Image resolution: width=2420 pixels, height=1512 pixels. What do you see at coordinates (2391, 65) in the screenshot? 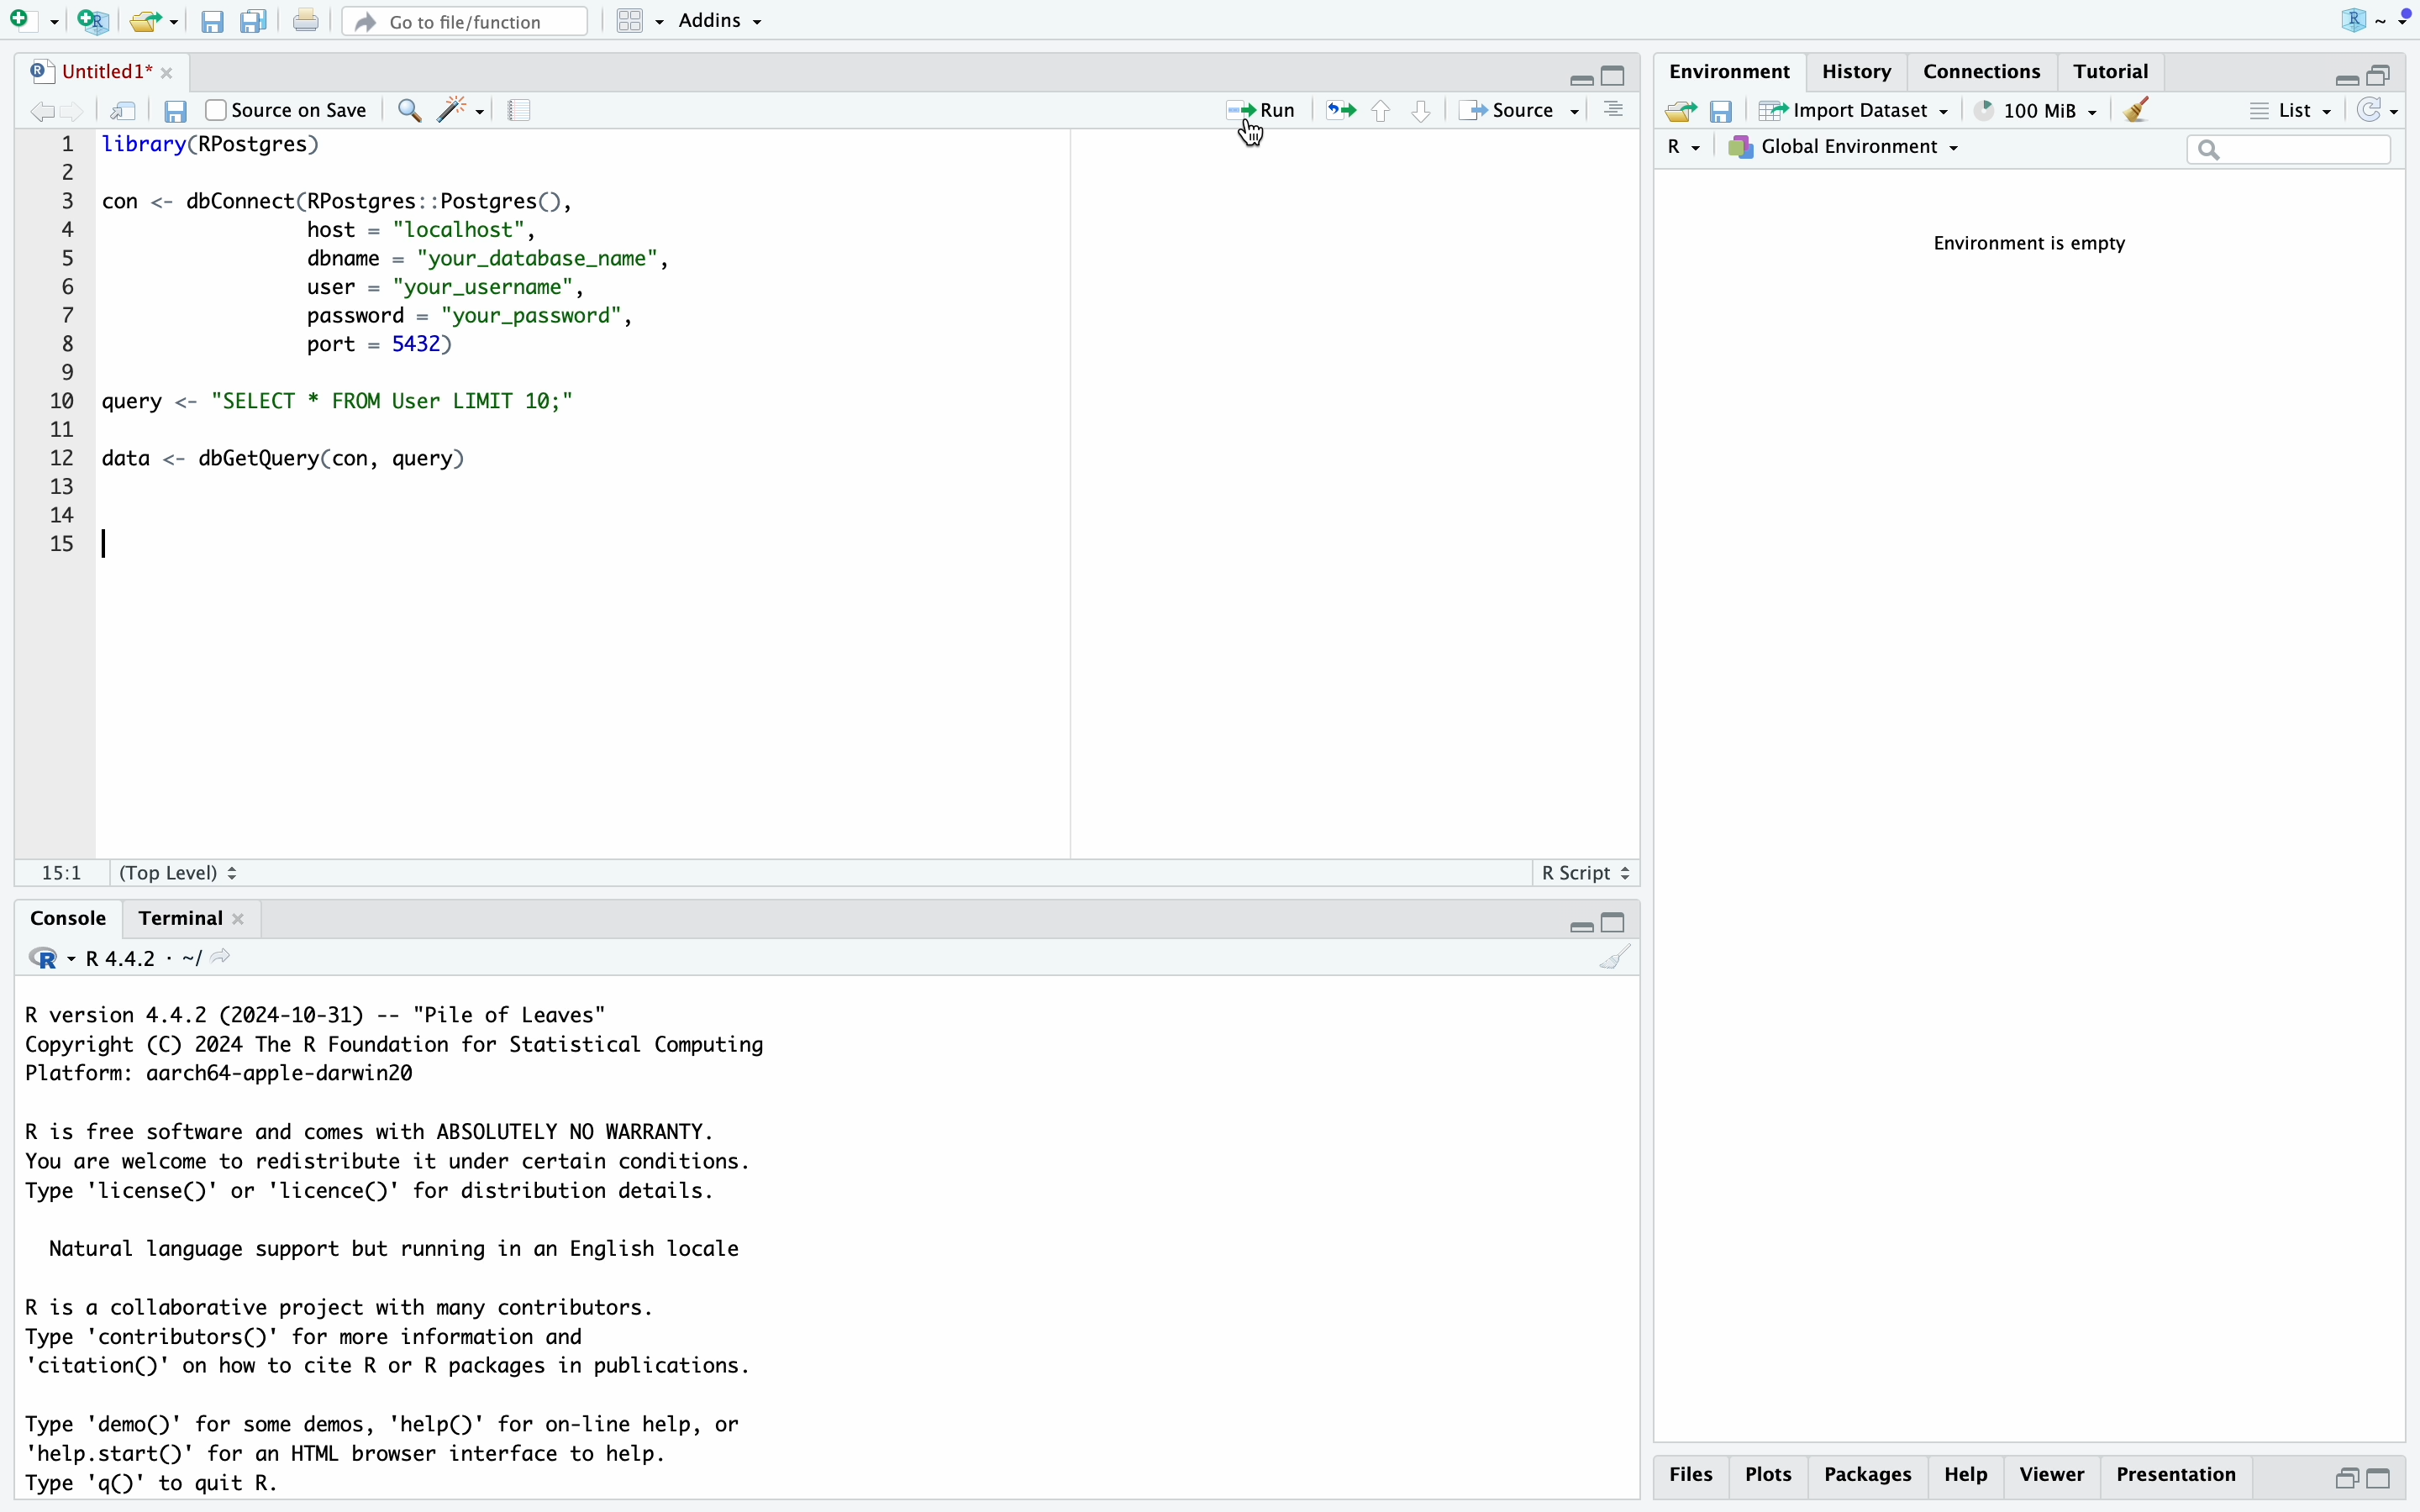
I see `maximize` at bounding box center [2391, 65].